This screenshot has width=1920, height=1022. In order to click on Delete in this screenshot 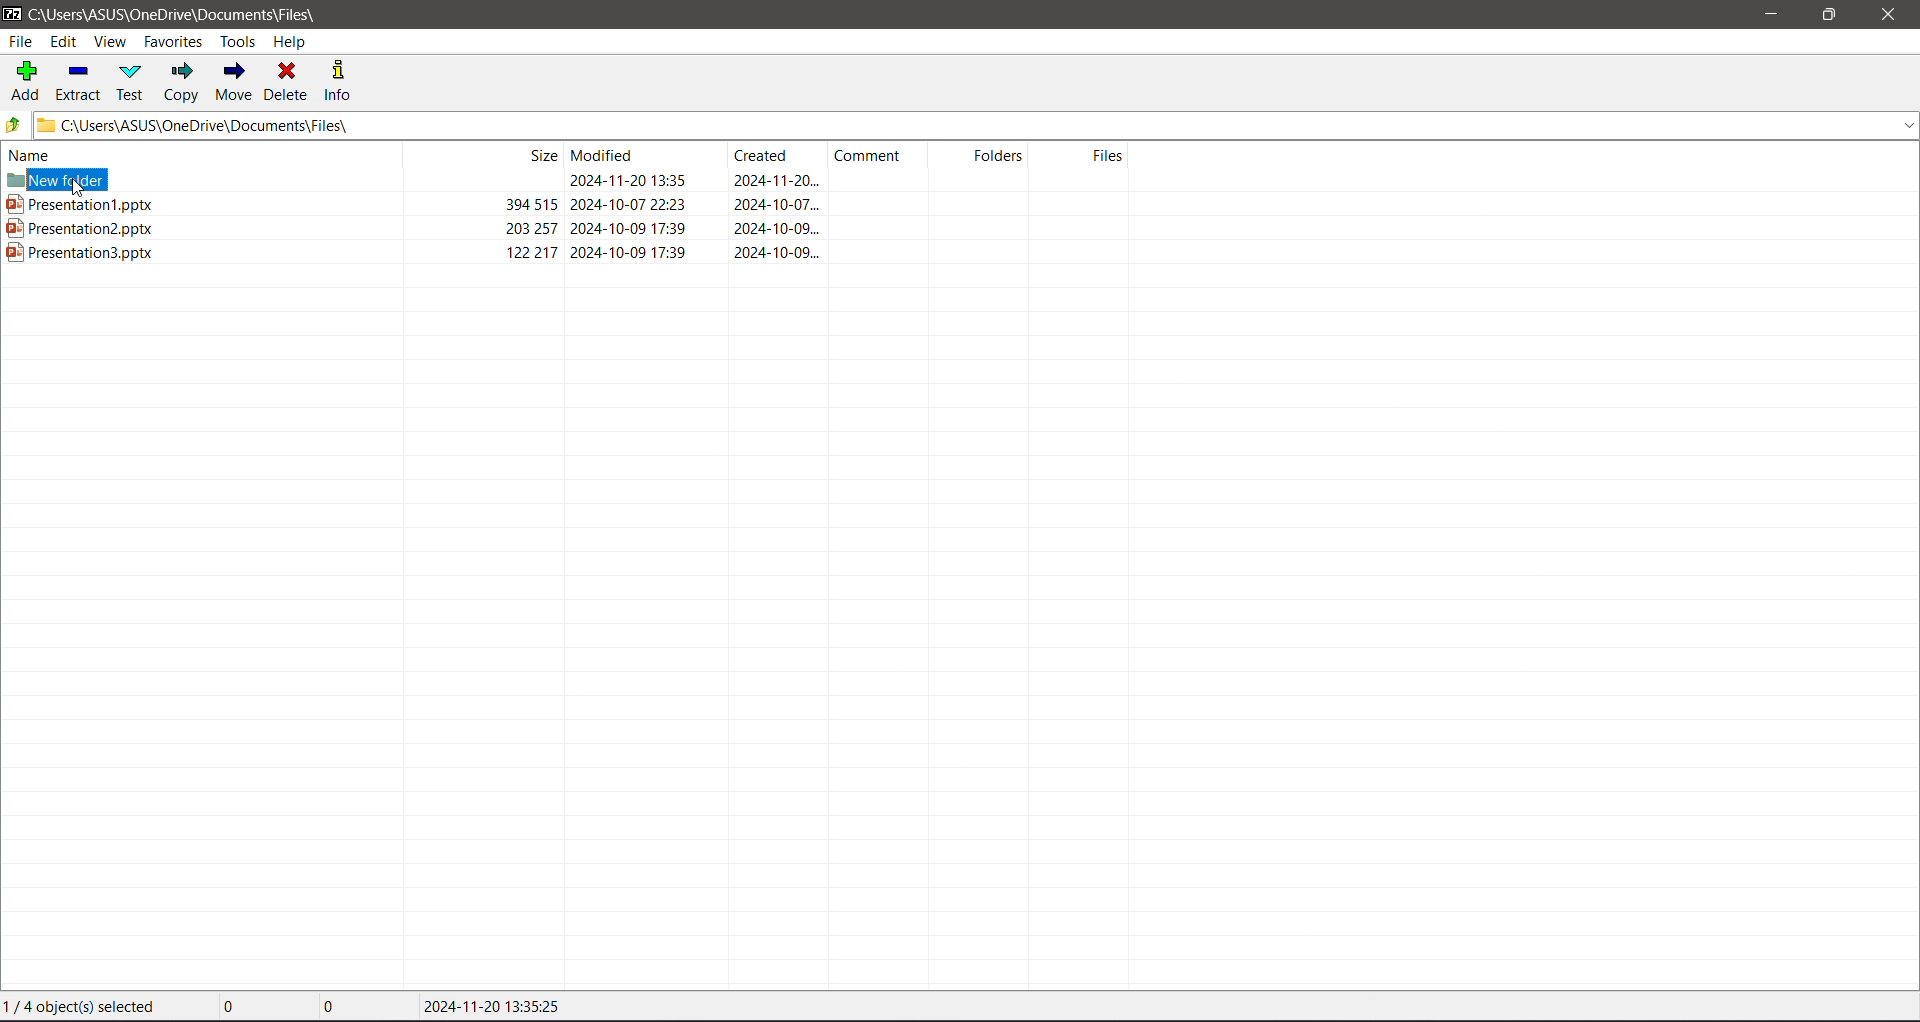, I will do `click(289, 82)`.